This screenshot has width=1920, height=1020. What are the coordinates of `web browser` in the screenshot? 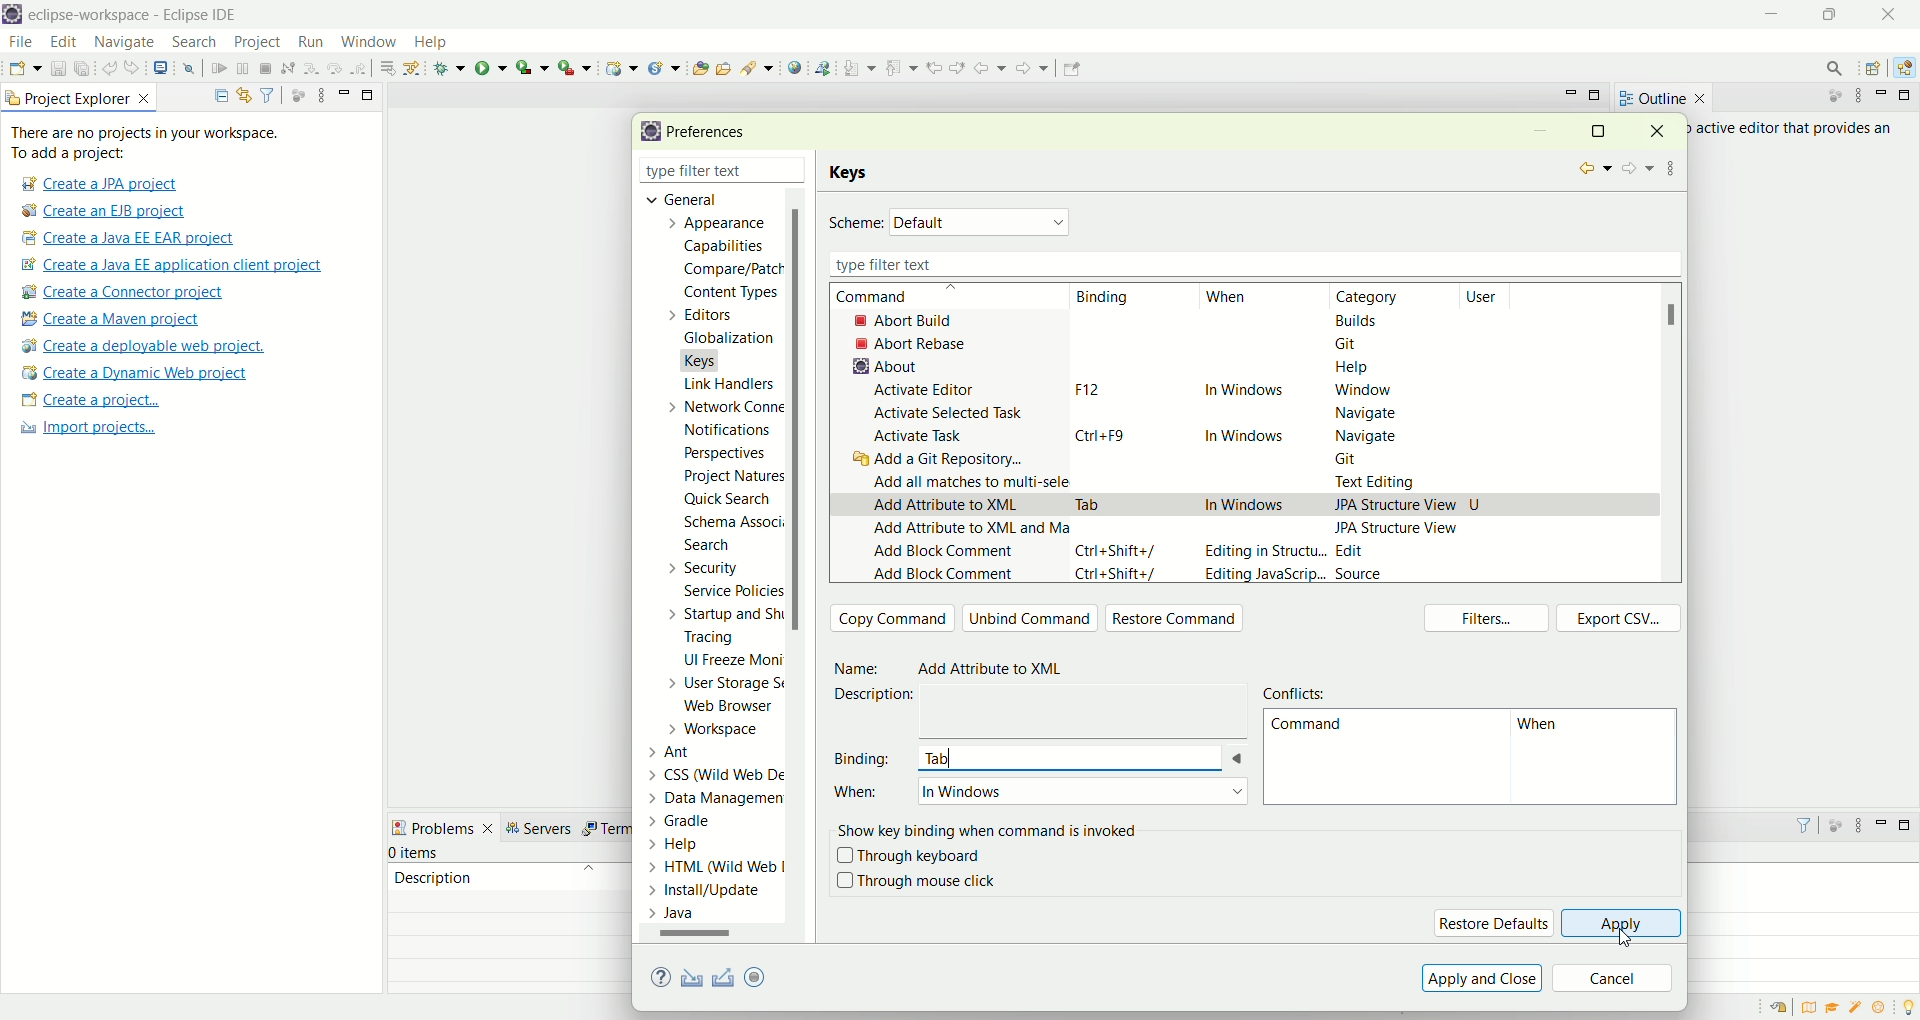 It's located at (735, 708).